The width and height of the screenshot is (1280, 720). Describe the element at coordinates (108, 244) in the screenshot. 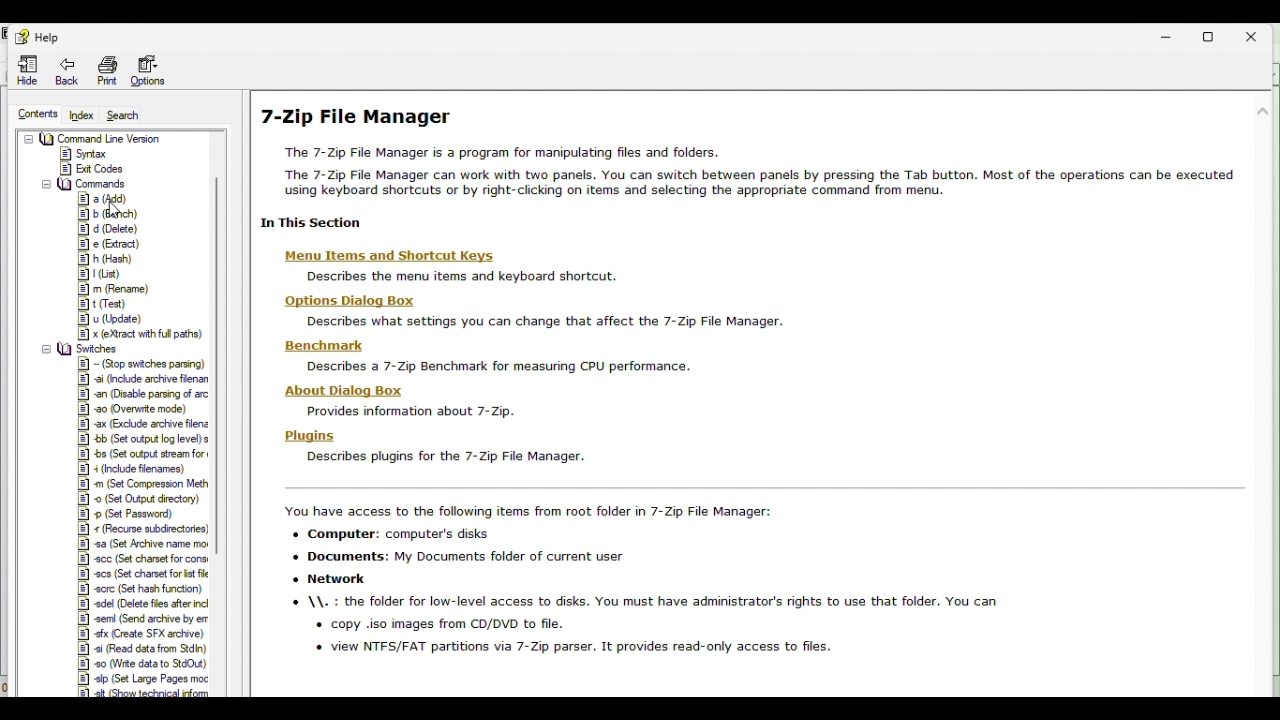

I see `e` at that location.